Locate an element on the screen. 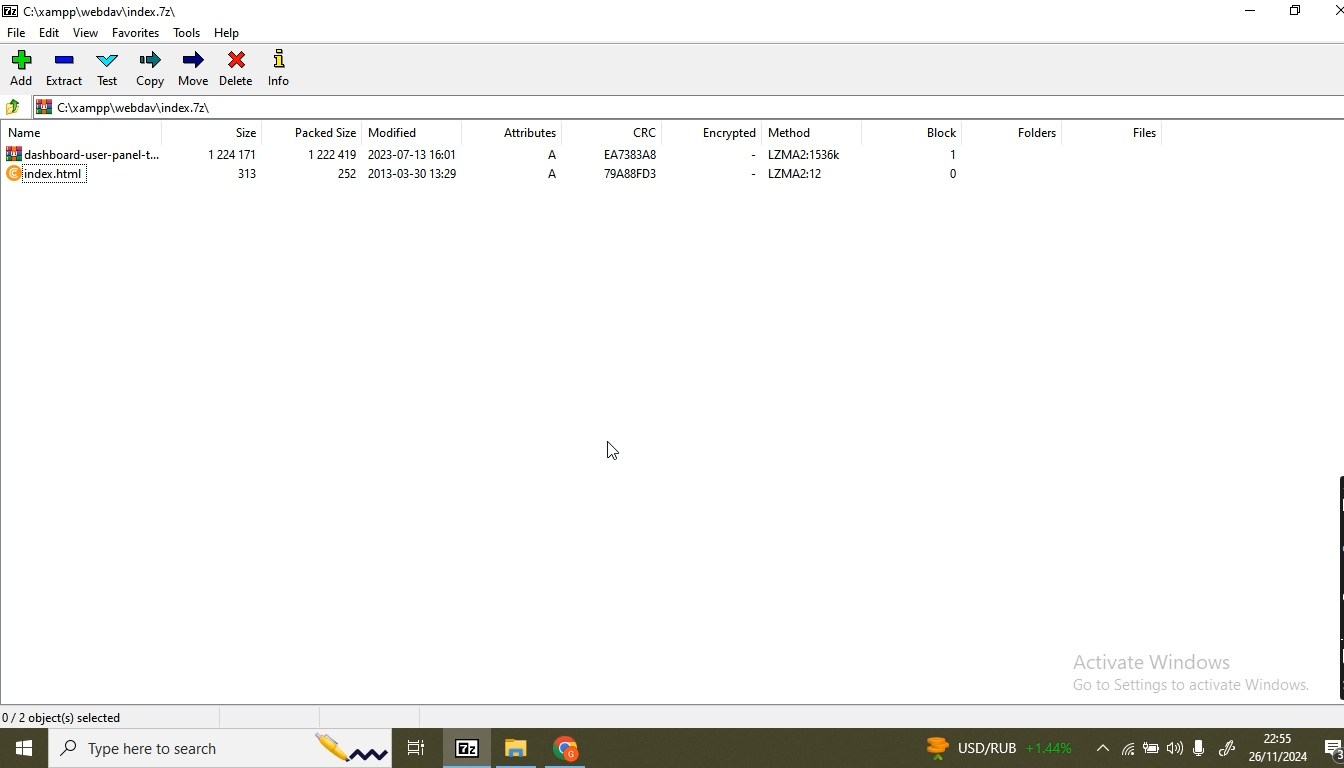 Image resolution: width=1344 pixels, height=768 pixels. windows is located at coordinates (25, 750).